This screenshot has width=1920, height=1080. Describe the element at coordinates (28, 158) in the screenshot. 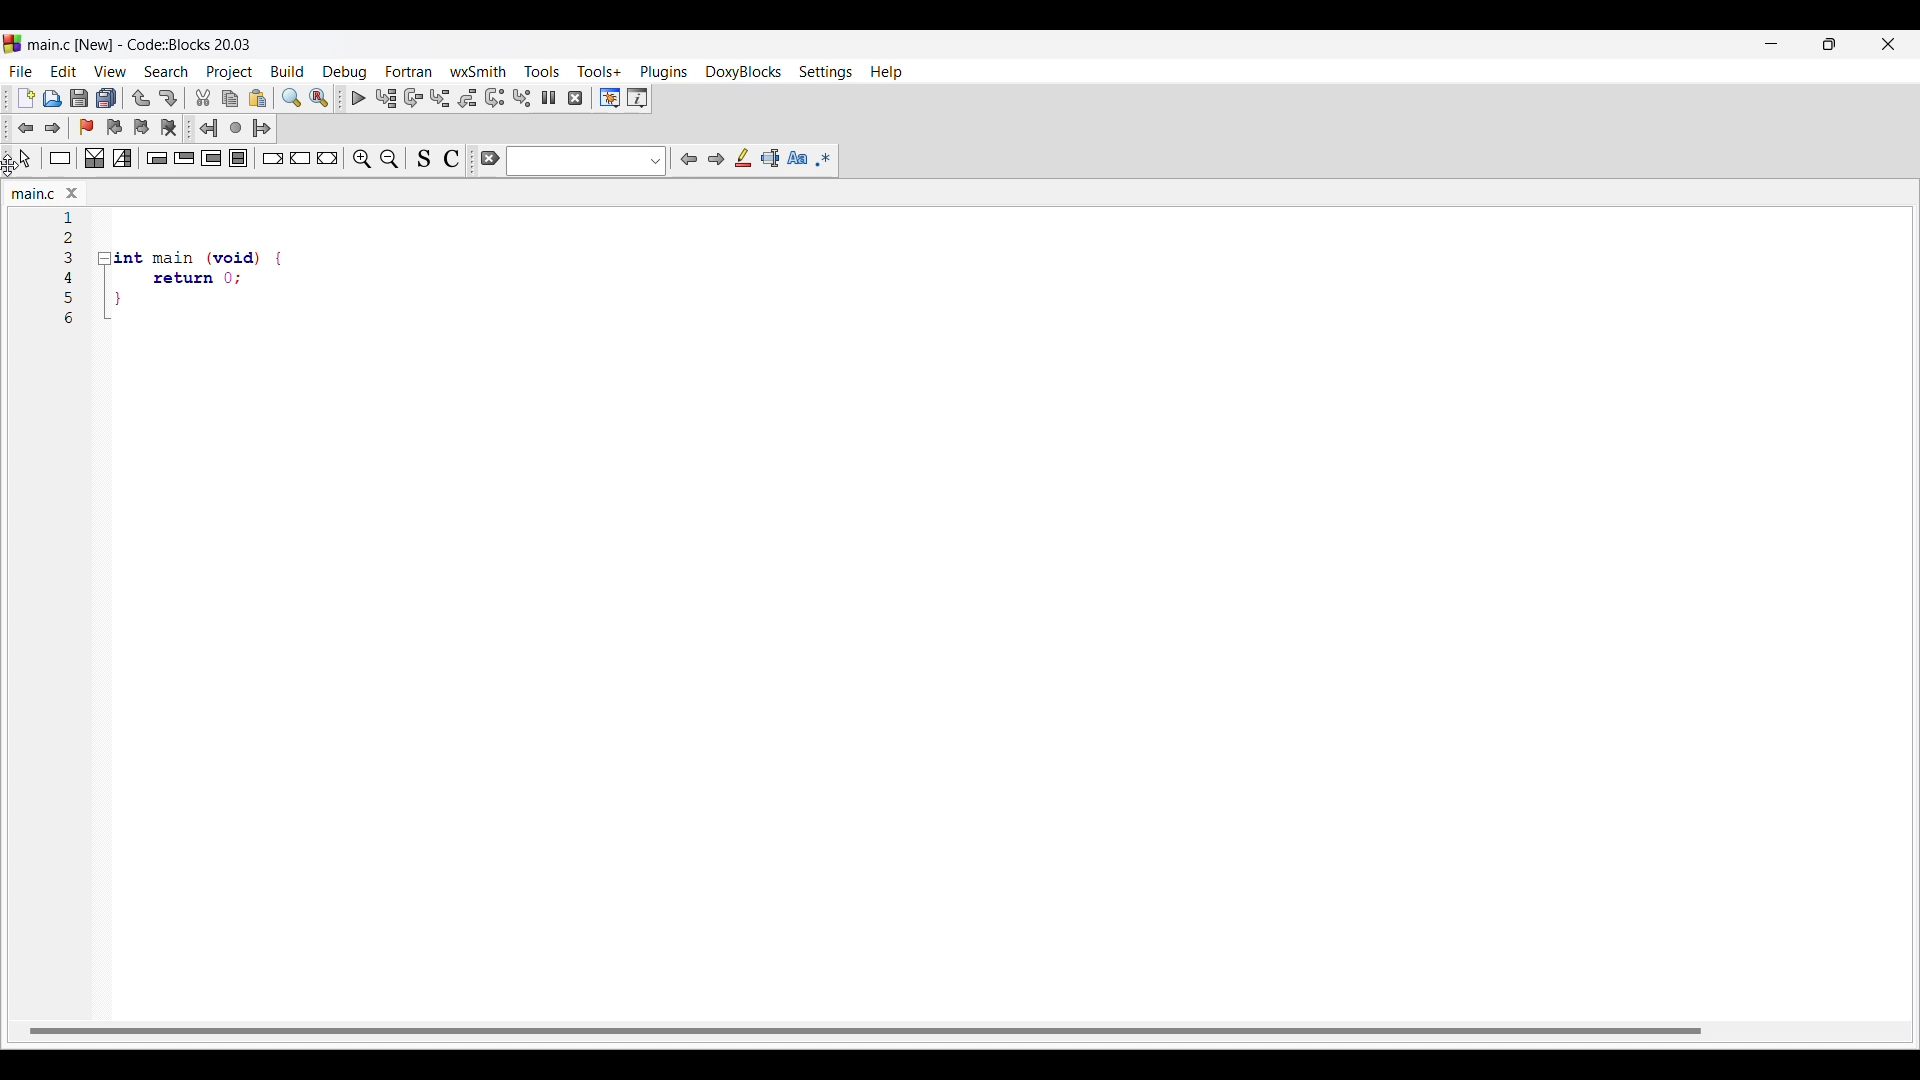

I see `Select` at that location.